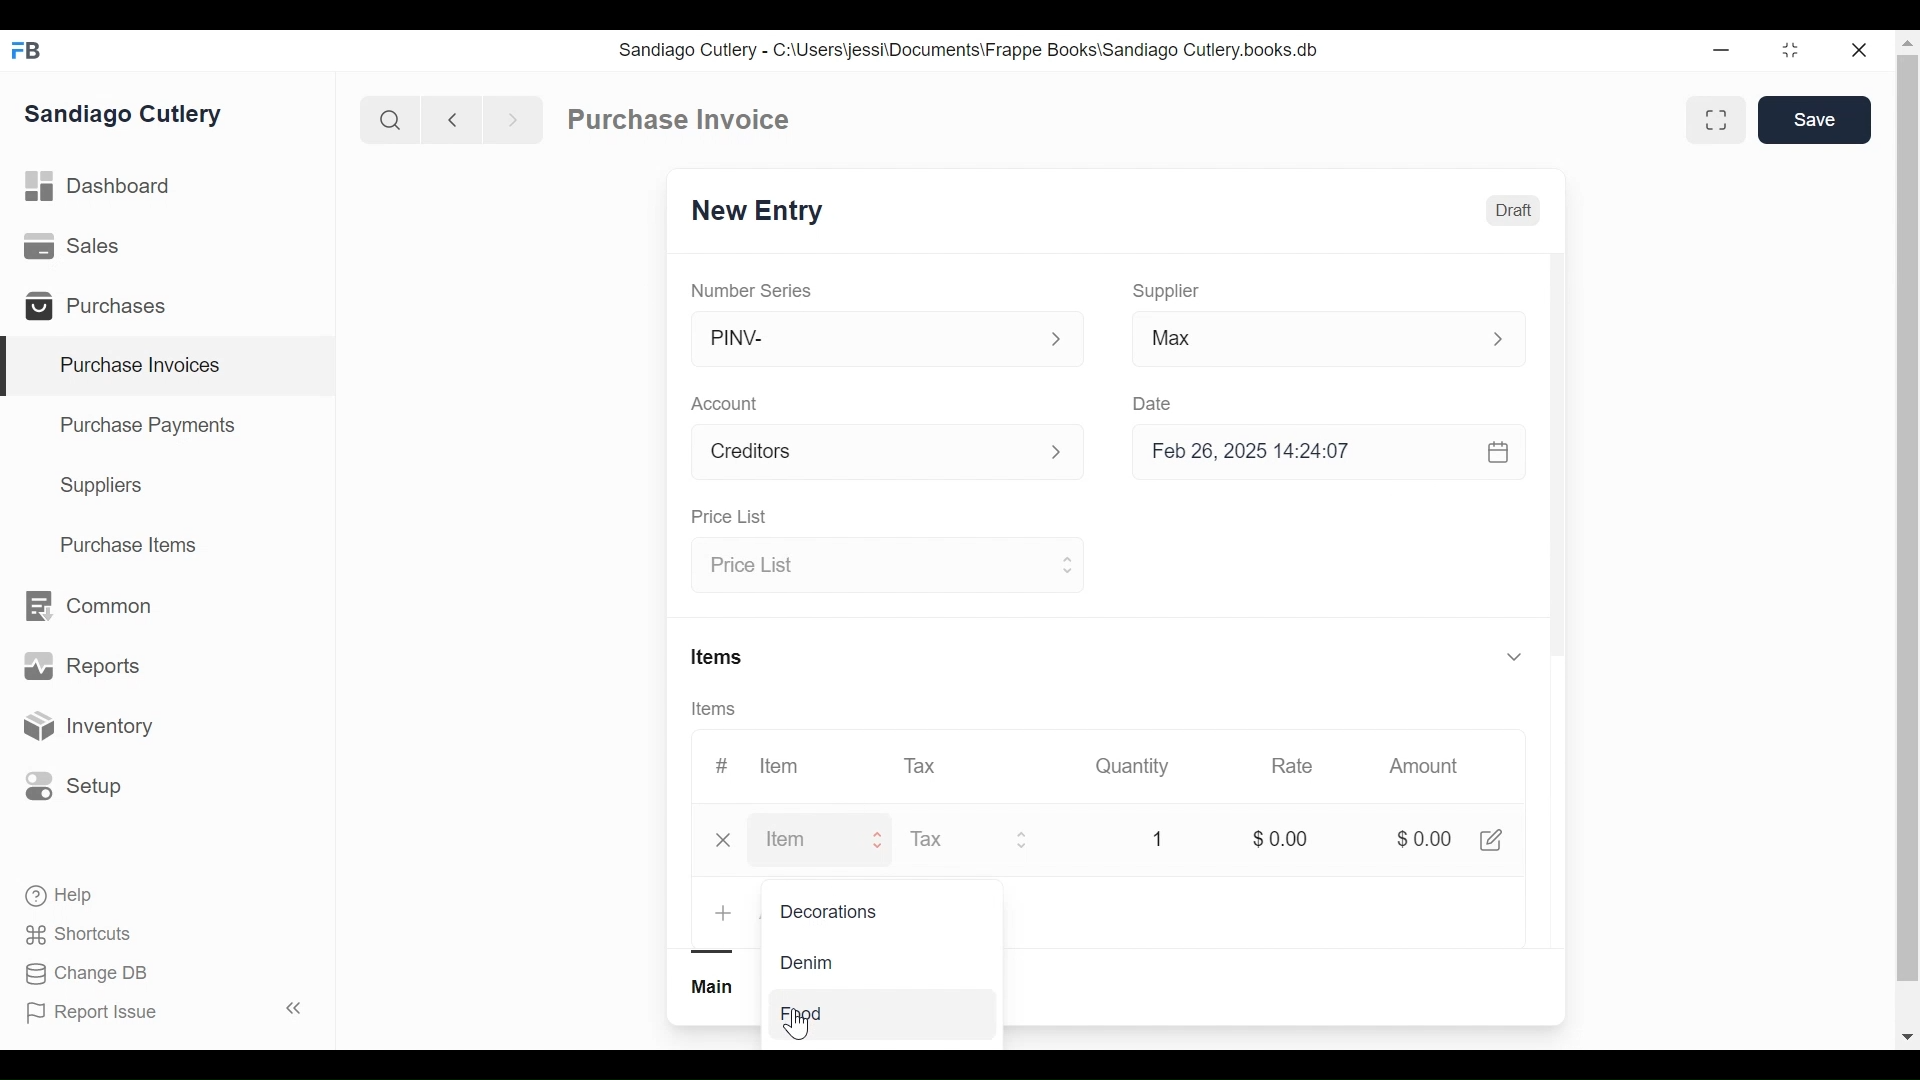 The width and height of the screenshot is (1920, 1080). I want to click on Frappe Books Desktop icon, so click(33, 52).